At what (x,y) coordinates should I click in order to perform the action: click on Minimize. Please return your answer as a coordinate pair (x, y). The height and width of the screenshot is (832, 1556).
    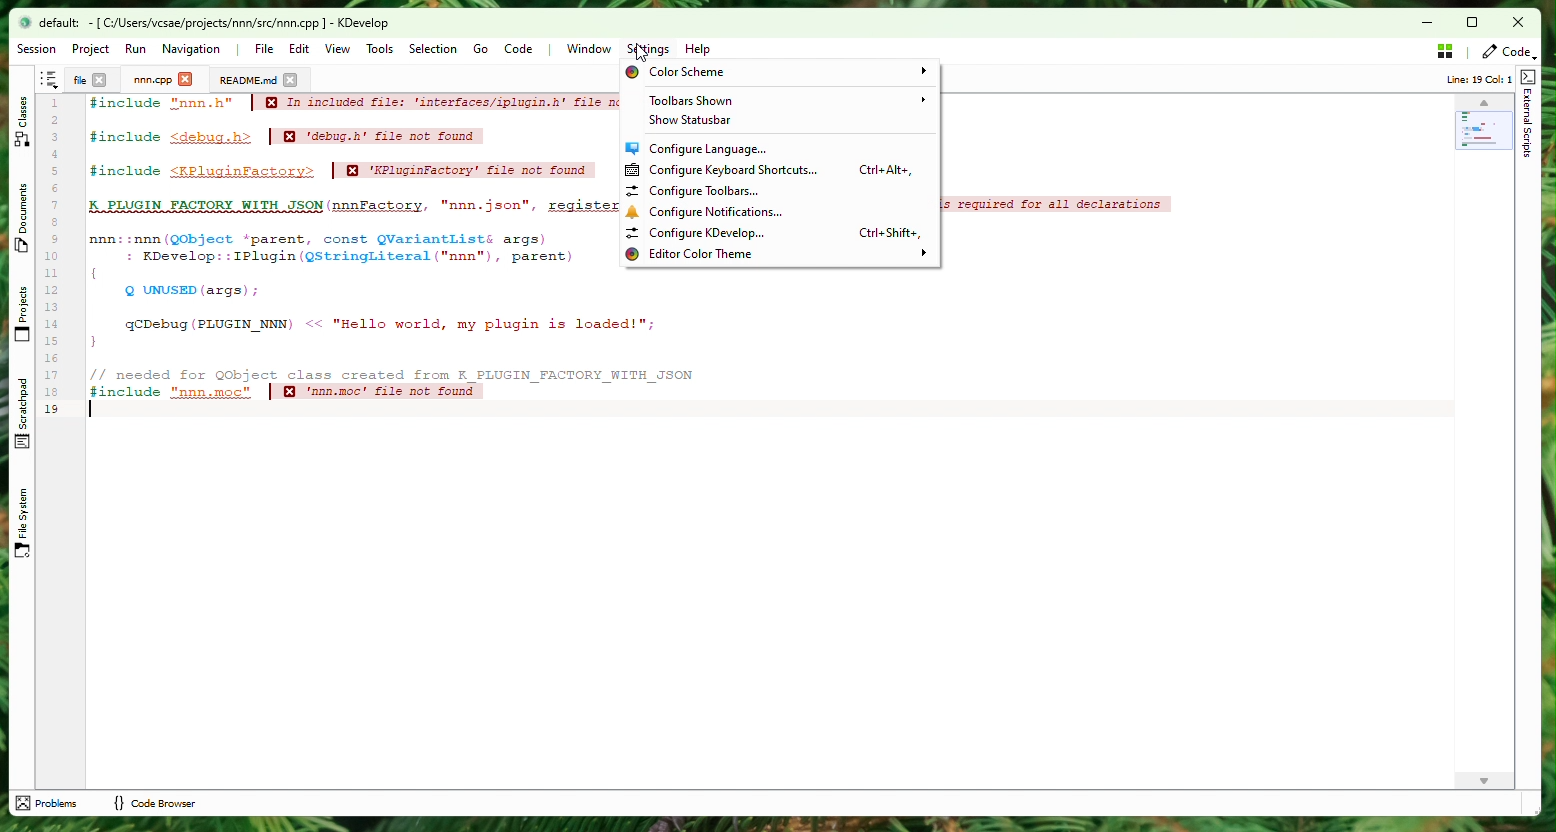
    Looking at the image, I should click on (1430, 23).